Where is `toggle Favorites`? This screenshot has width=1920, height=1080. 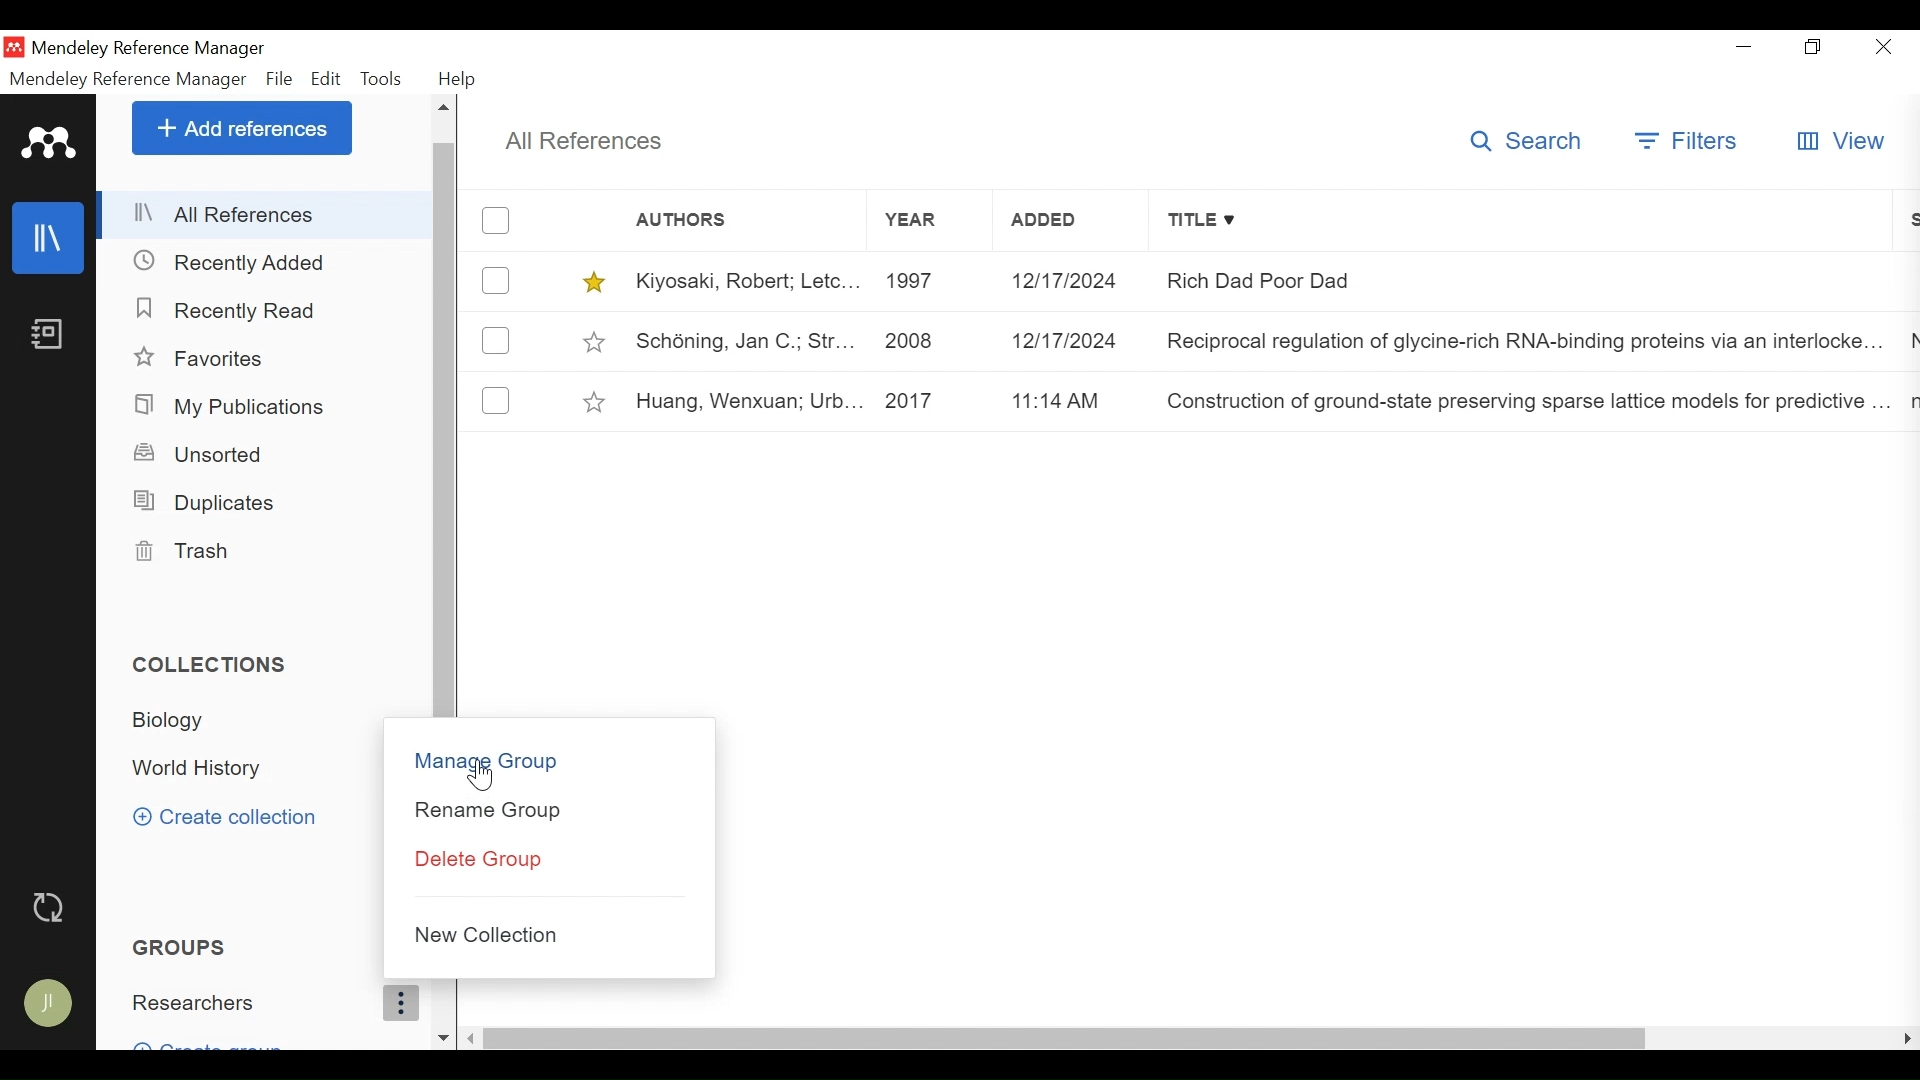 toggle Favorites is located at coordinates (597, 401).